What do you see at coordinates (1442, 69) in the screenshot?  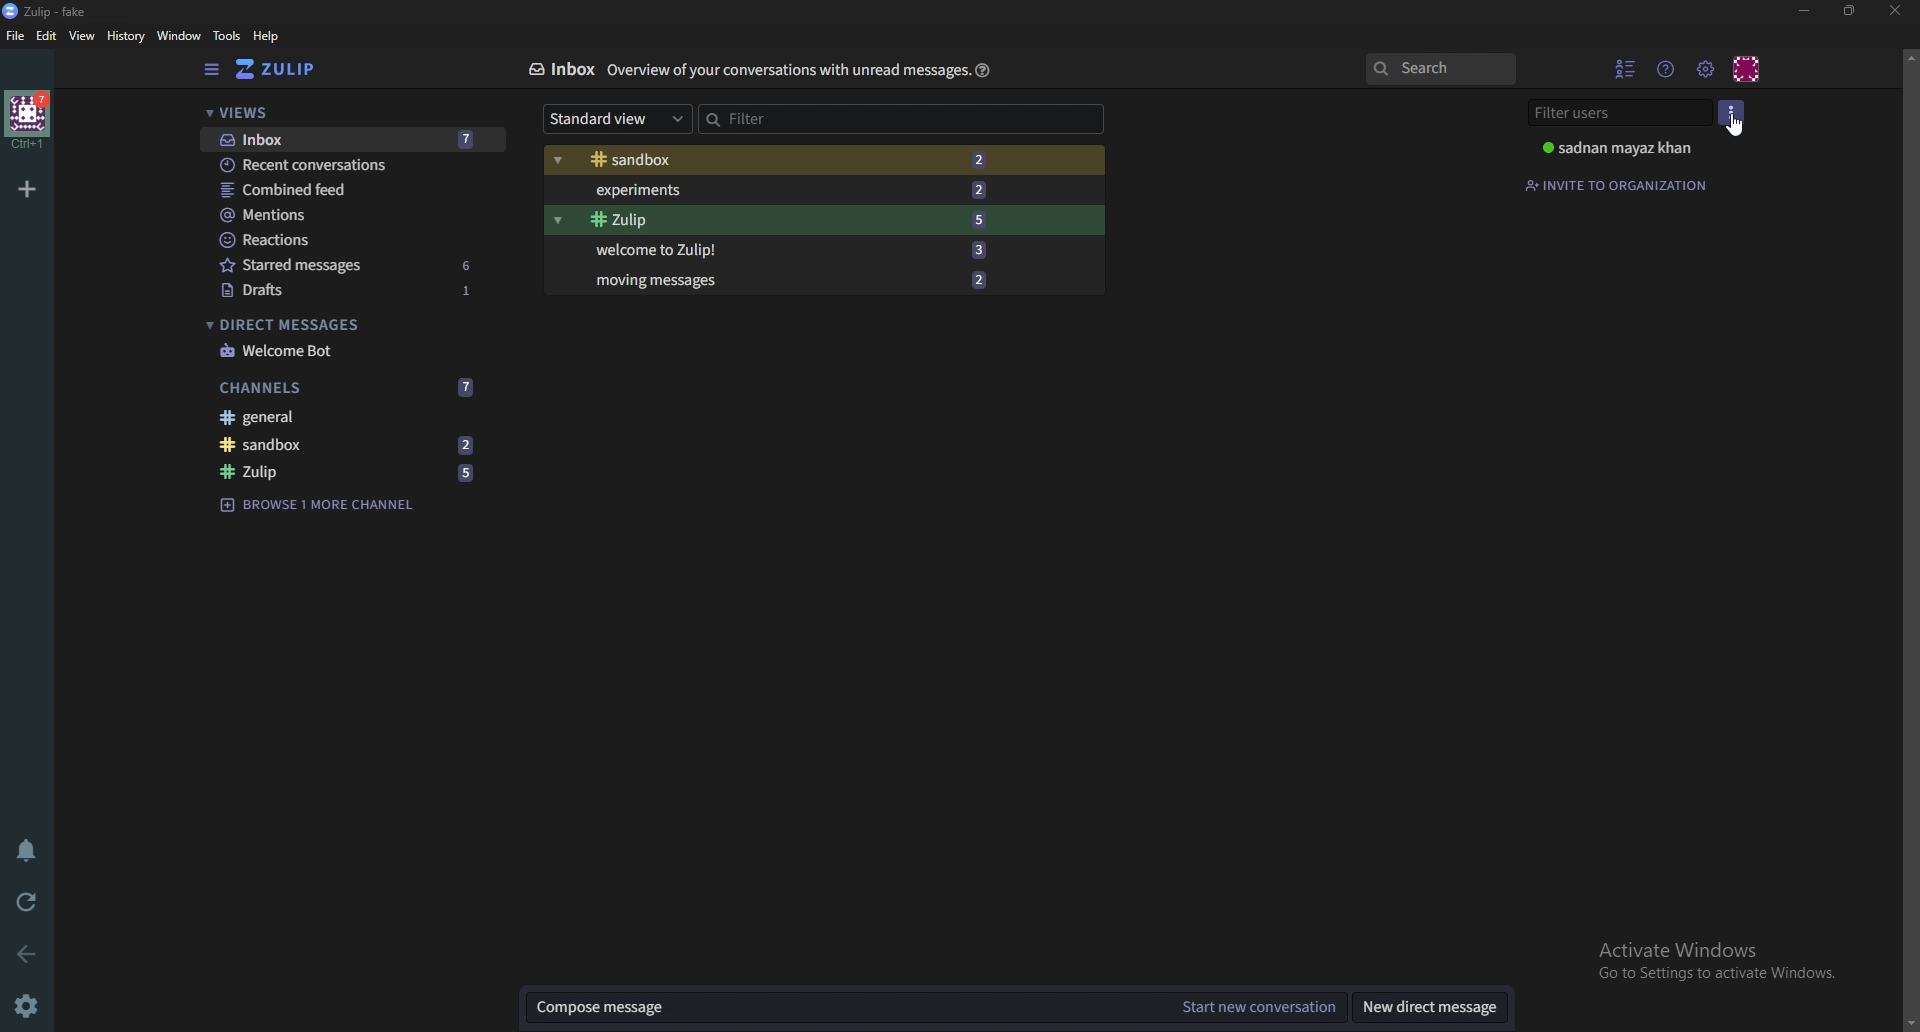 I see `search` at bounding box center [1442, 69].